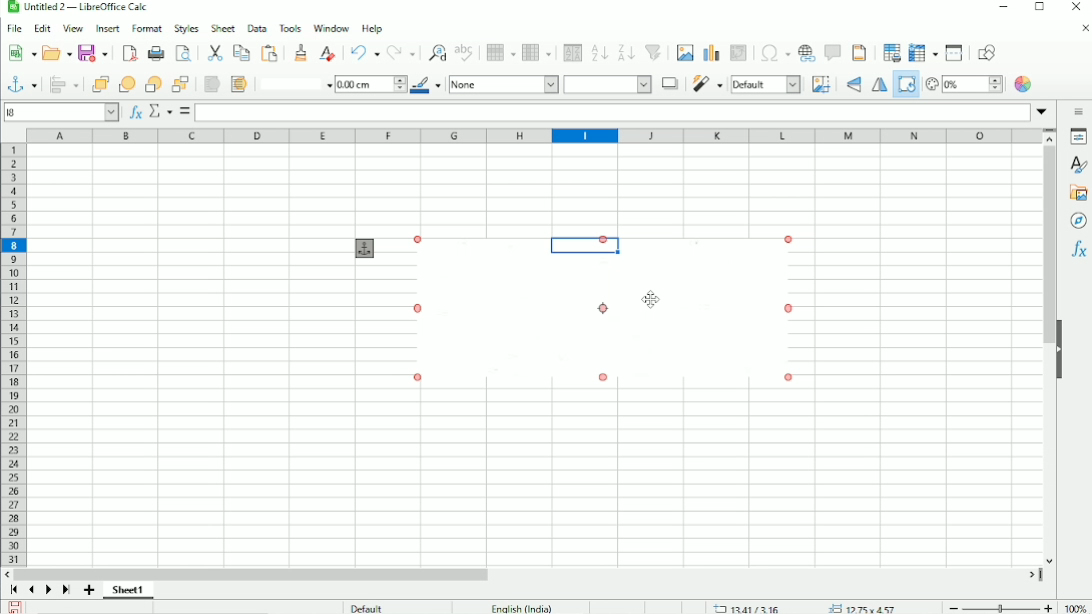 This screenshot has width=1092, height=614. What do you see at coordinates (809, 607) in the screenshot?
I see `13.33/3.08 12.25x4.57` at bounding box center [809, 607].